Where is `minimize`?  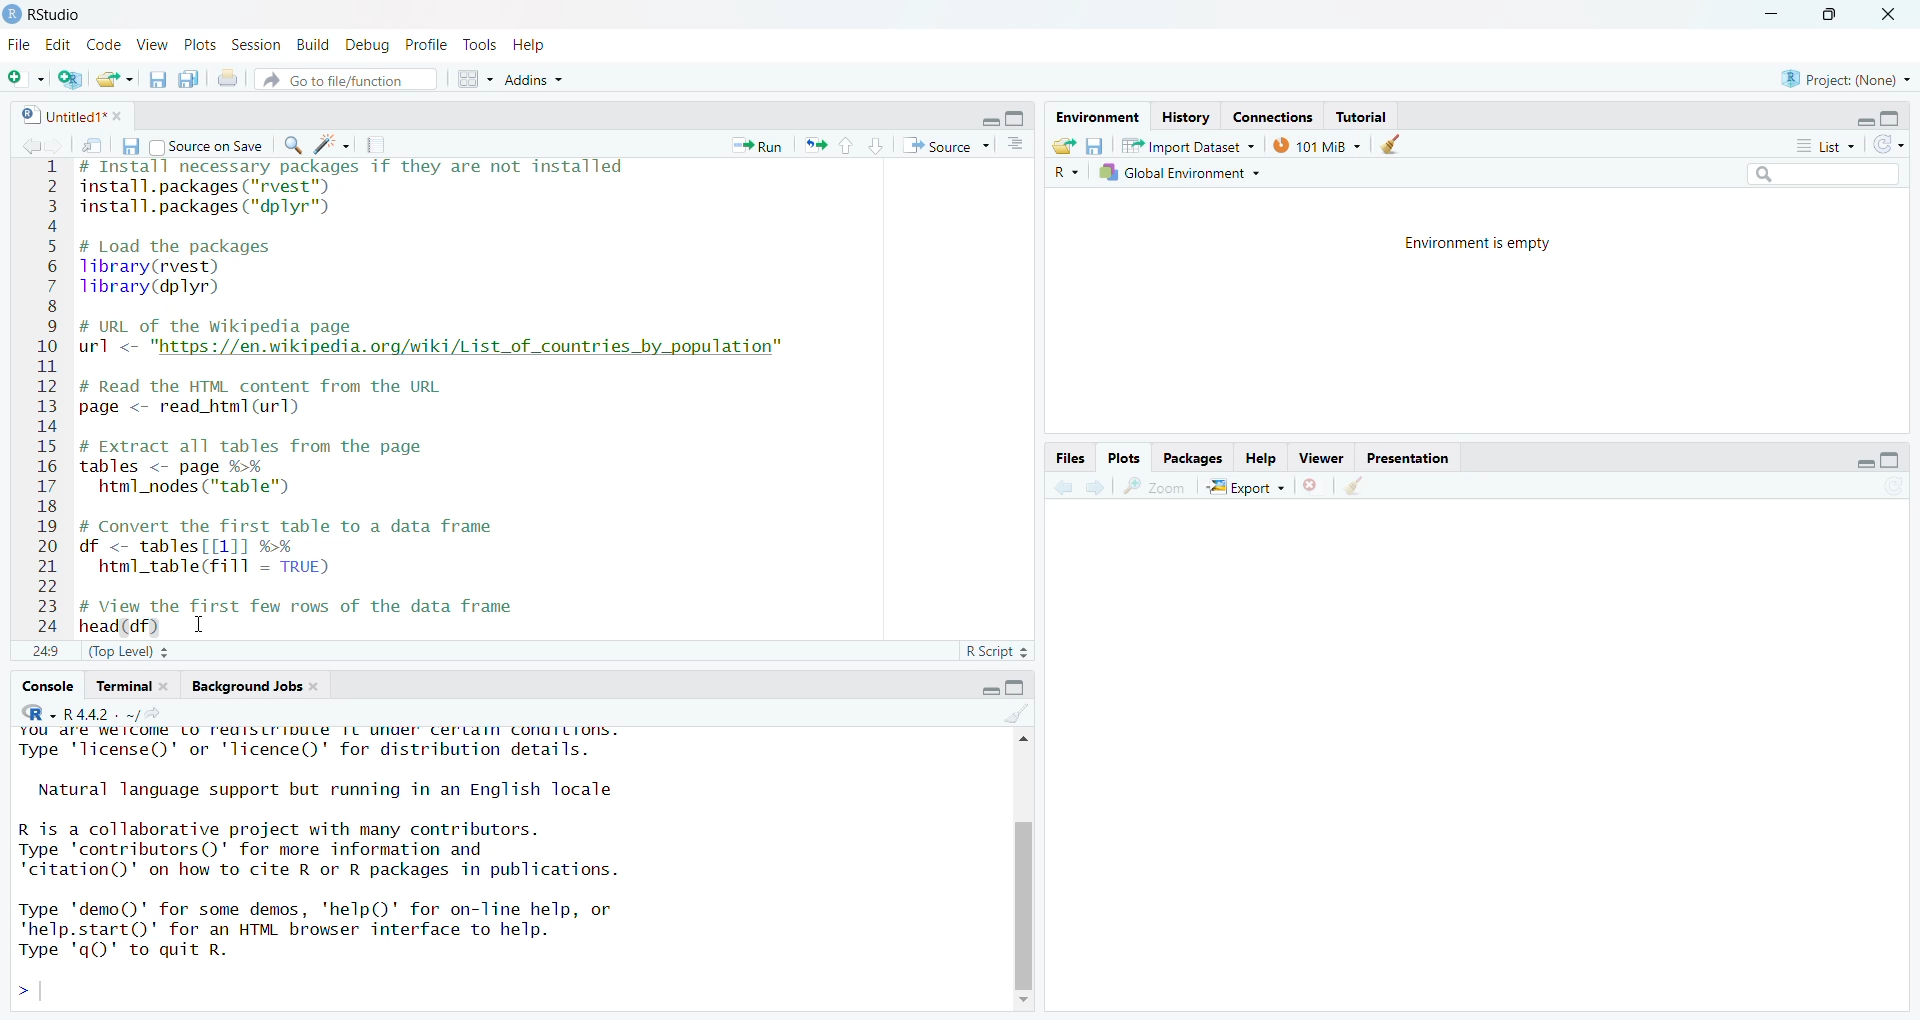
minimize is located at coordinates (988, 121).